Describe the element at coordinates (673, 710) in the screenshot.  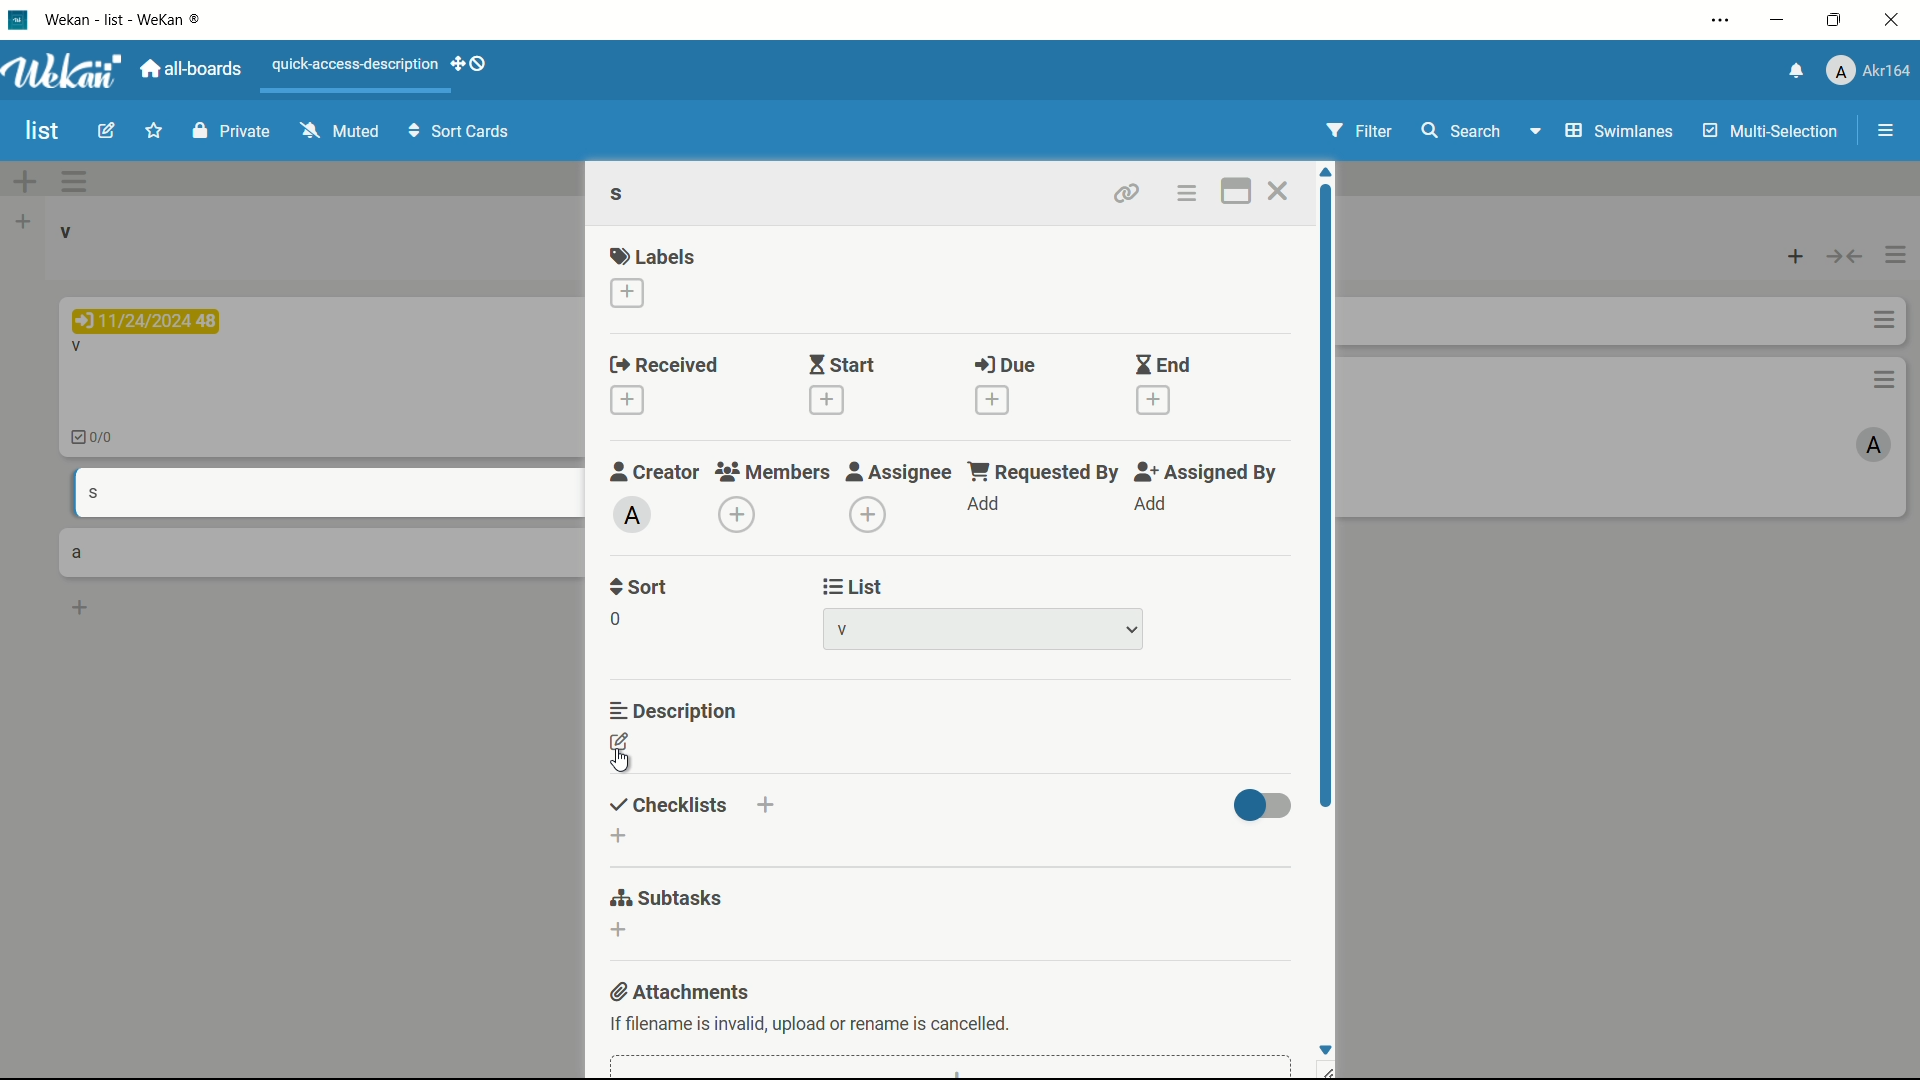
I see `description` at that location.